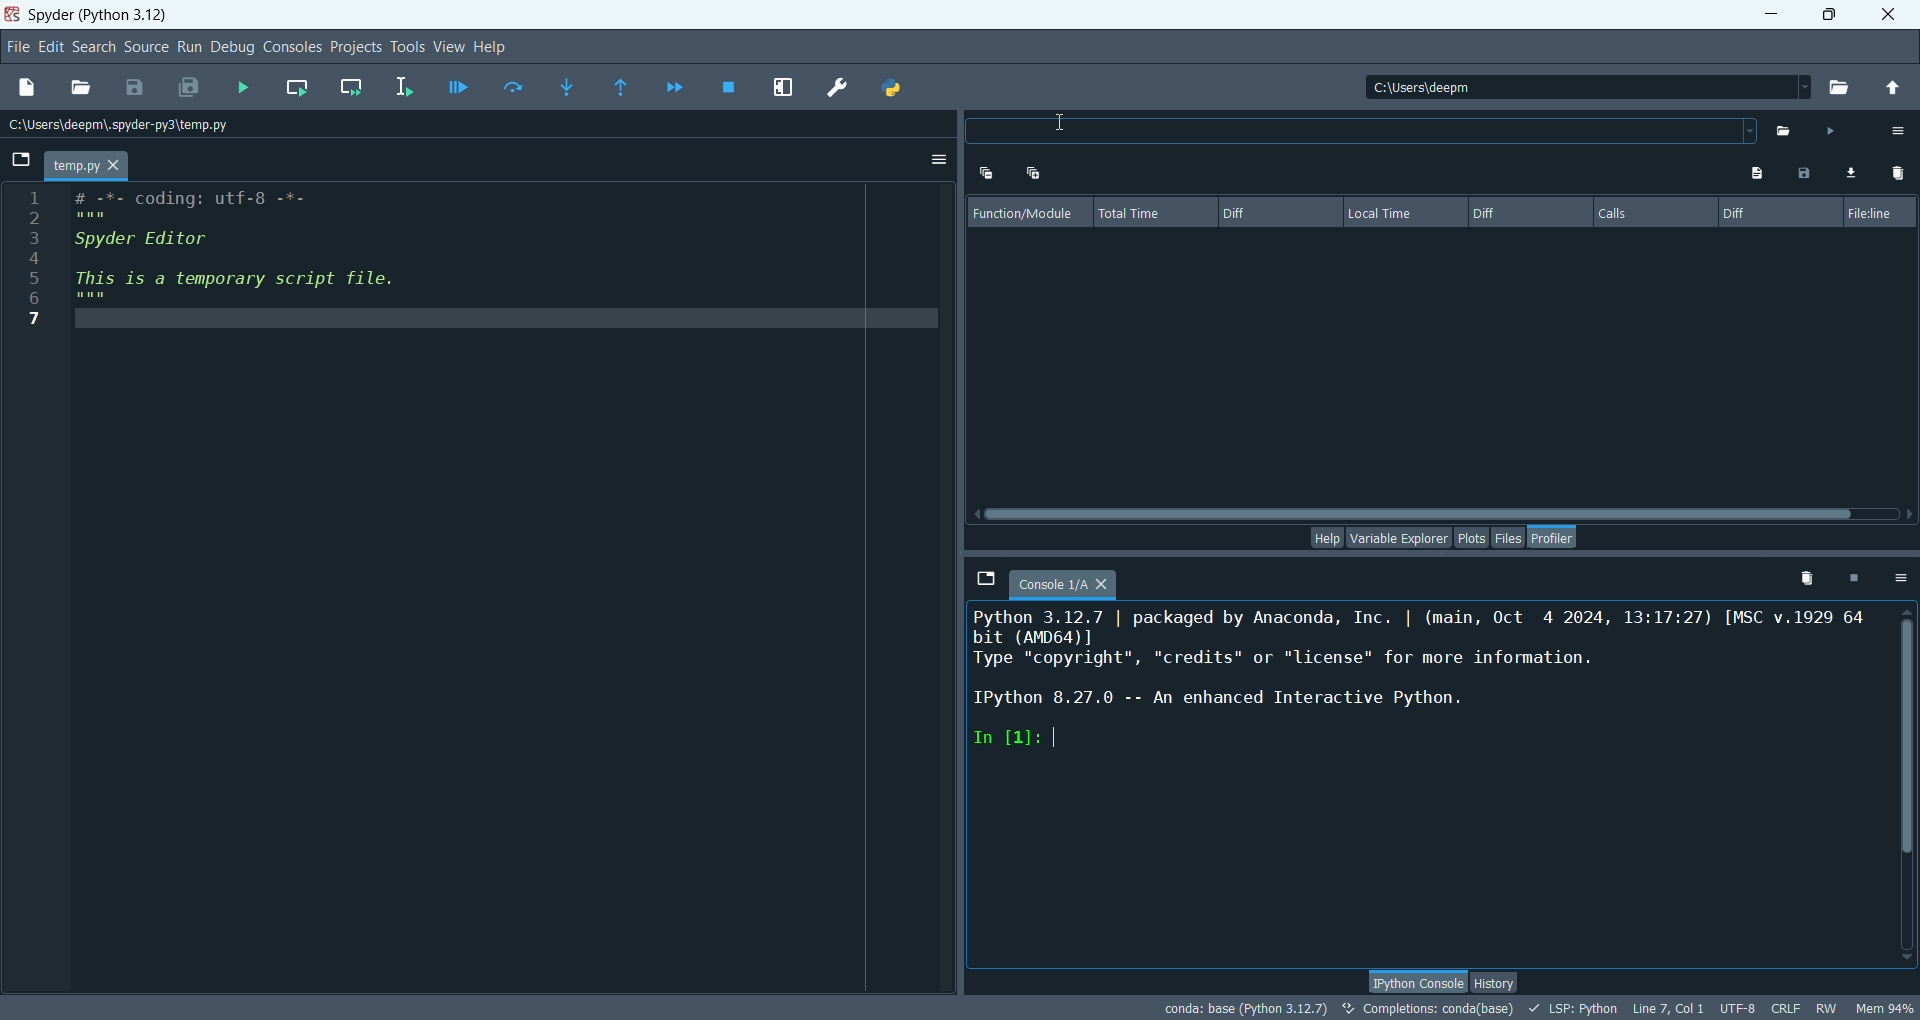 The width and height of the screenshot is (1920, 1020). What do you see at coordinates (1892, 82) in the screenshot?
I see `change to parent directory` at bounding box center [1892, 82].